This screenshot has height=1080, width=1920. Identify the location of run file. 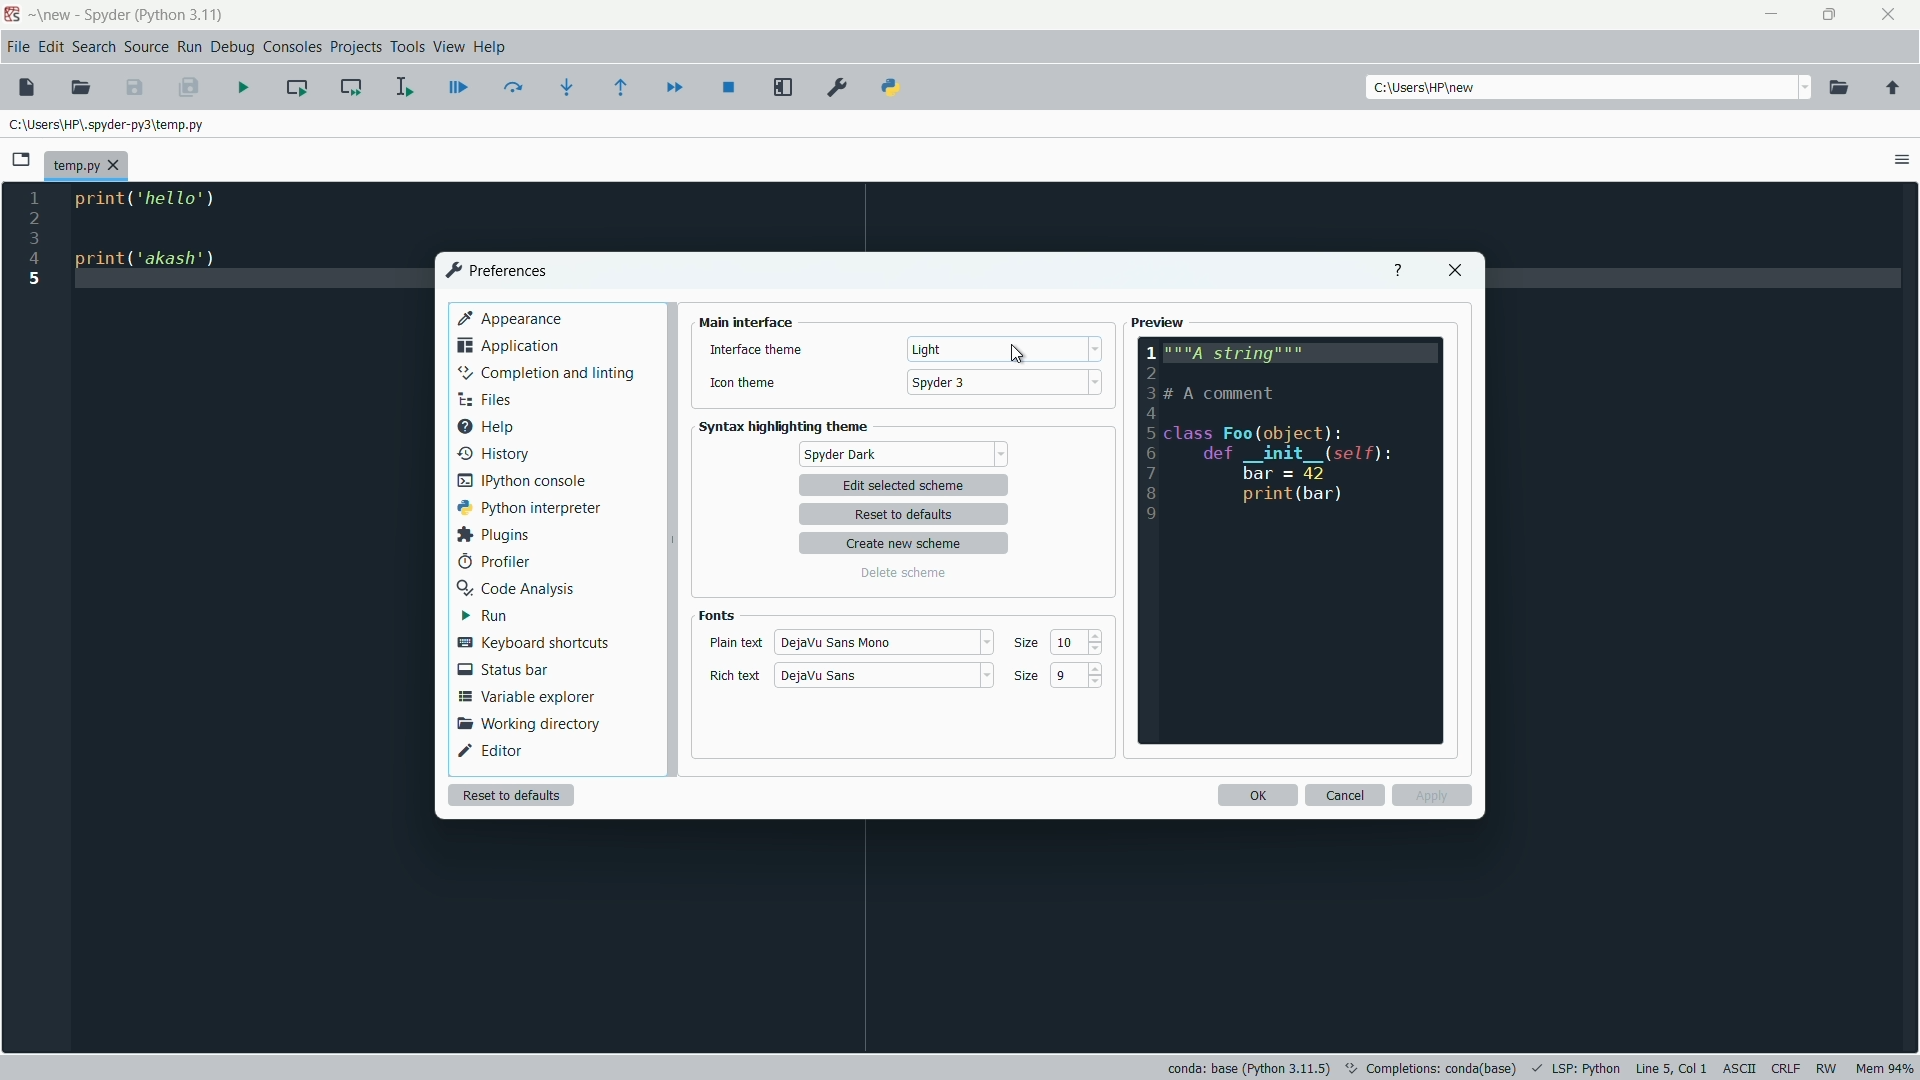
(245, 87).